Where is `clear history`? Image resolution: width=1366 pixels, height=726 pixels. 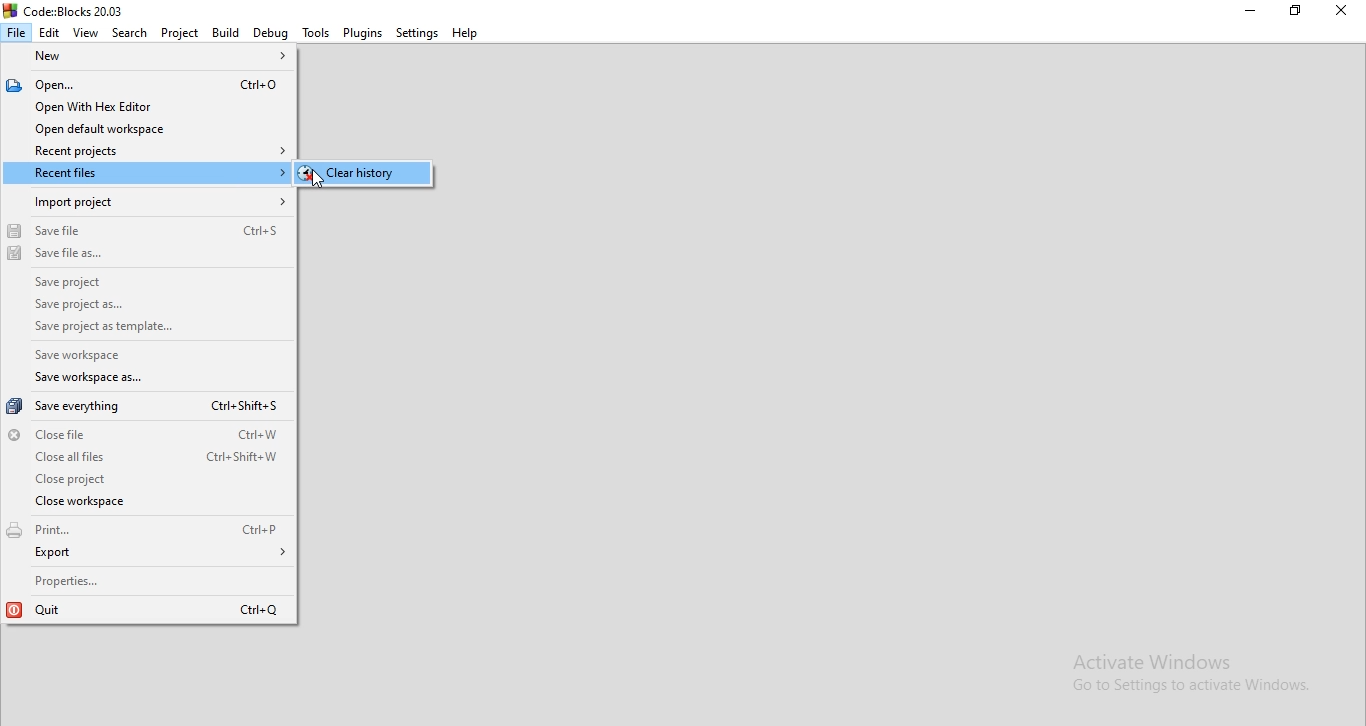 clear history is located at coordinates (359, 173).